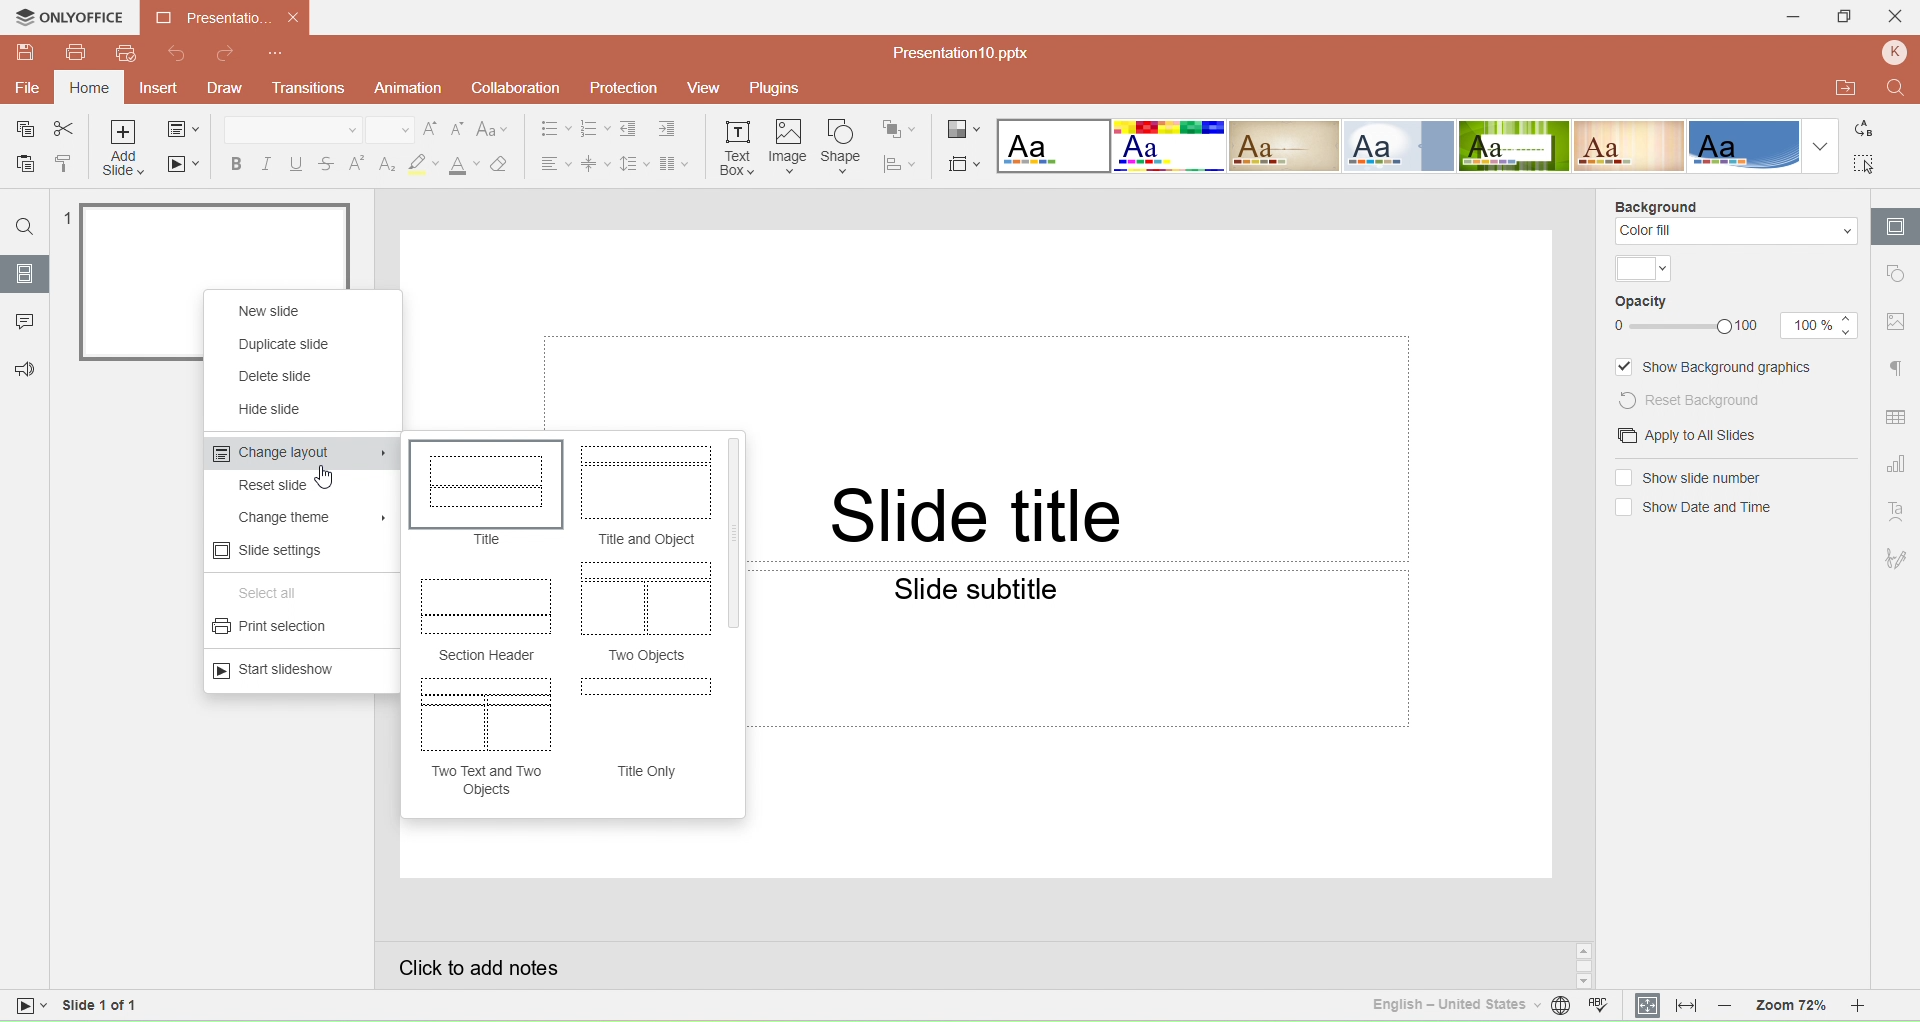  I want to click on Change theme, so click(308, 517).